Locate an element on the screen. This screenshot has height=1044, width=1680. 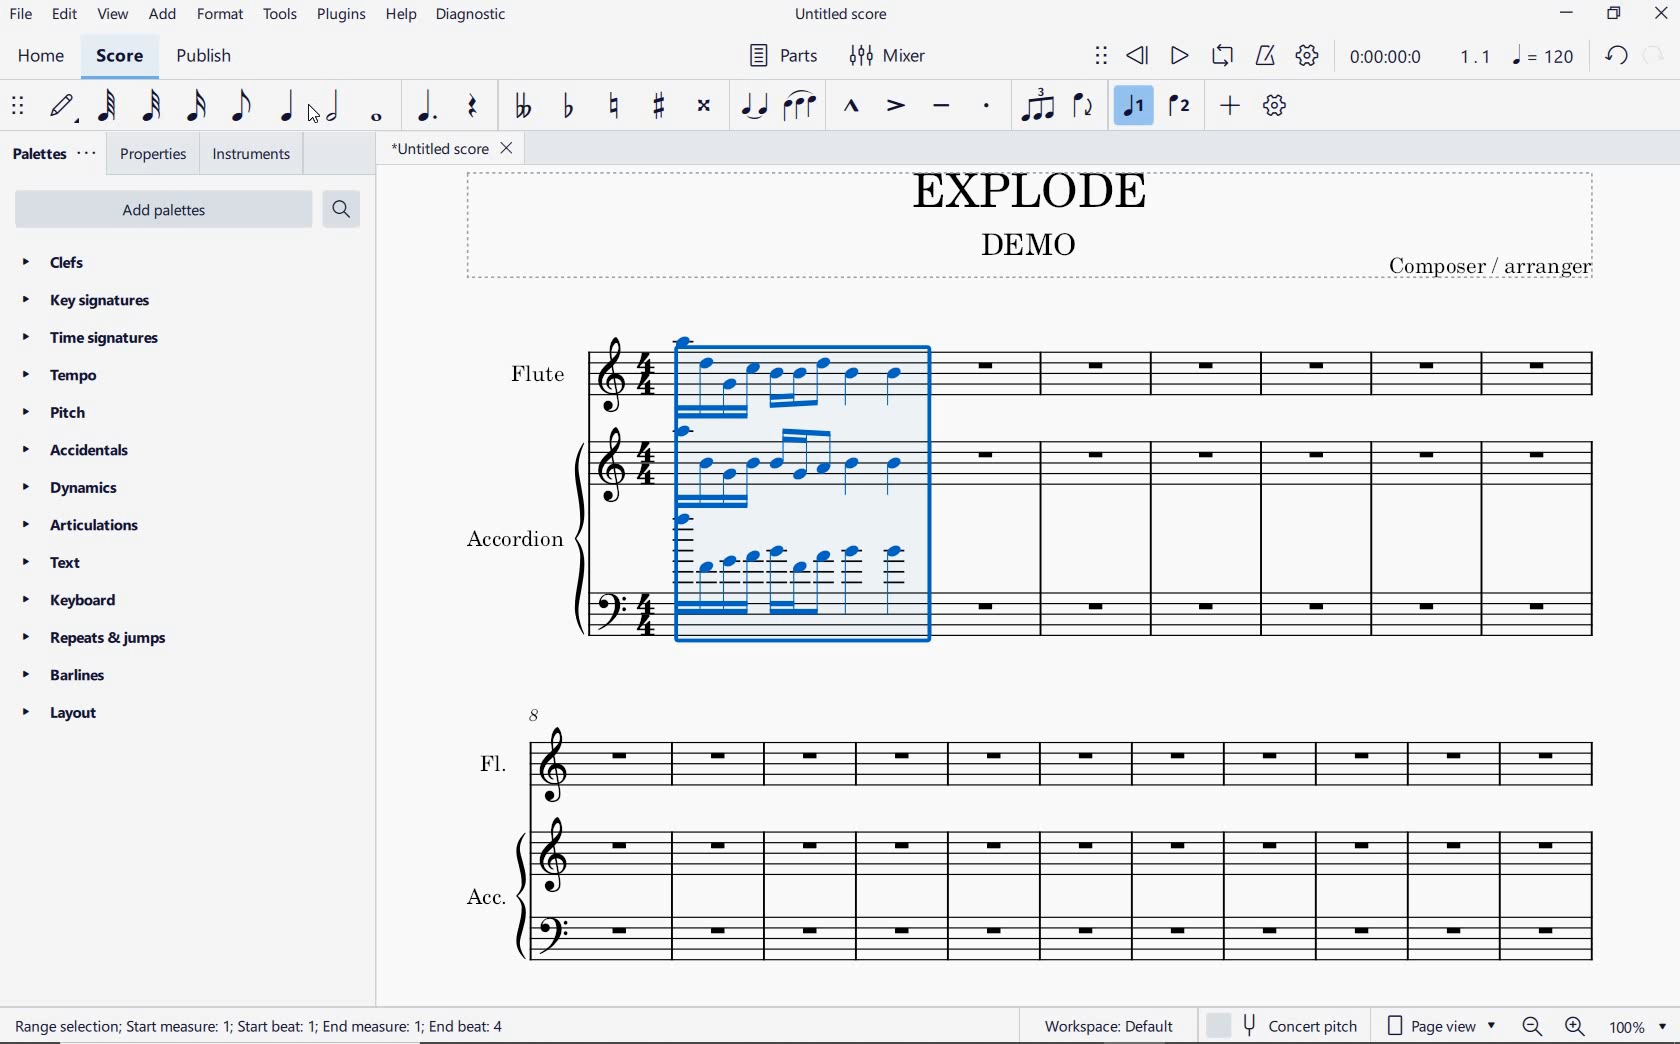
accent is located at coordinates (892, 107).